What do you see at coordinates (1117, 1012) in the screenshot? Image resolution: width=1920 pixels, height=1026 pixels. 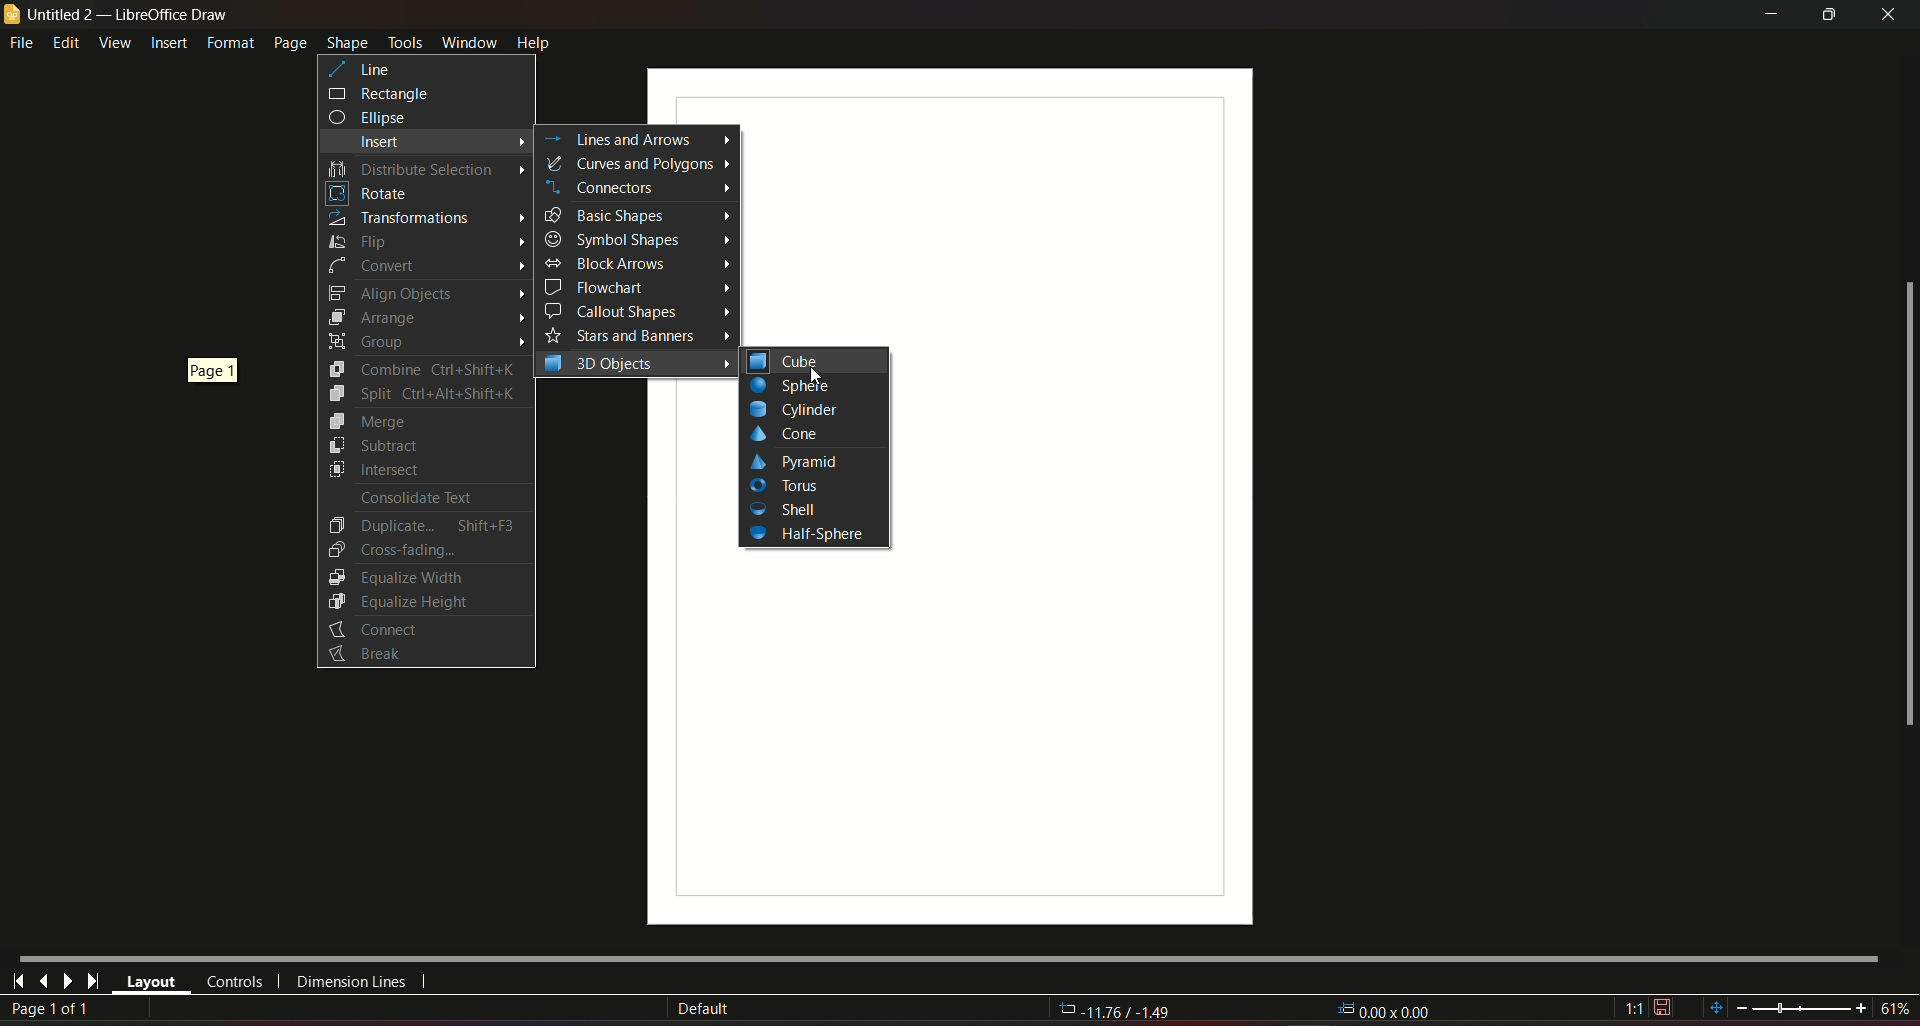 I see `rotation` at bounding box center [1117, 1012].